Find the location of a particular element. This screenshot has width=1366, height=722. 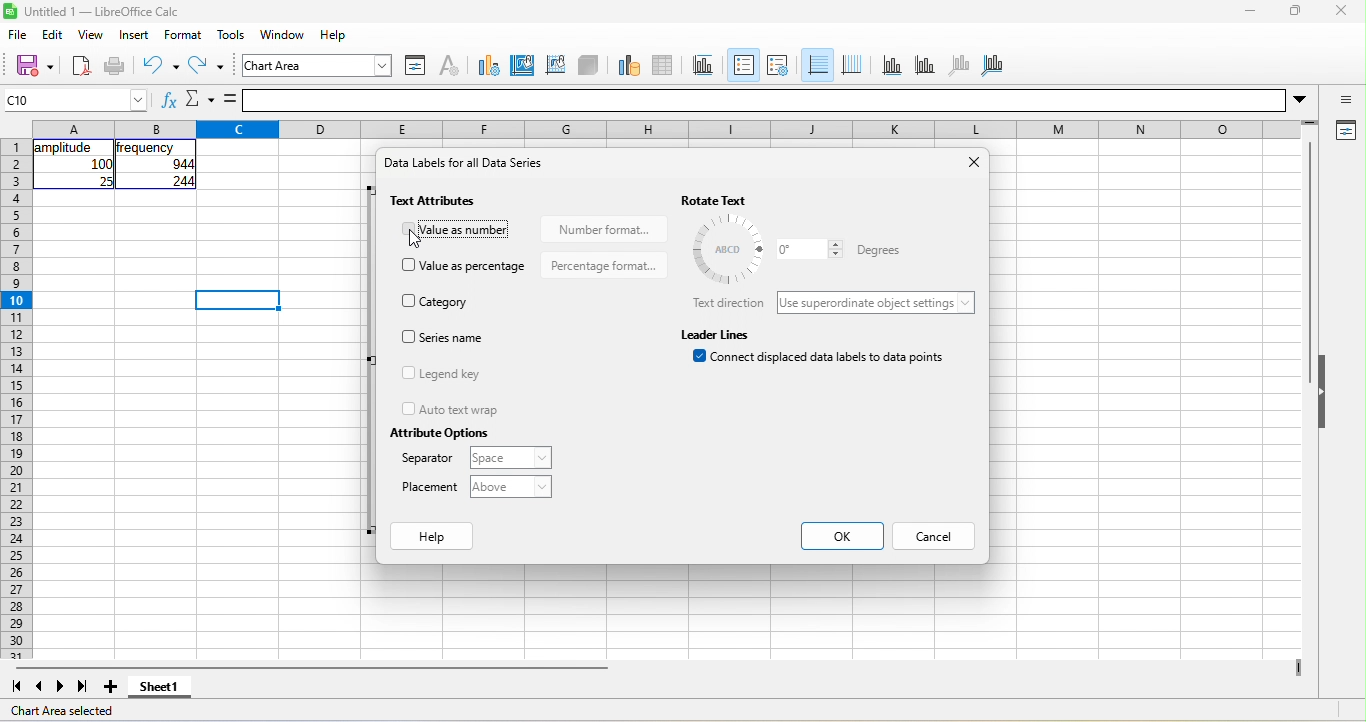

text attributes is located at coordinates (438, 201).